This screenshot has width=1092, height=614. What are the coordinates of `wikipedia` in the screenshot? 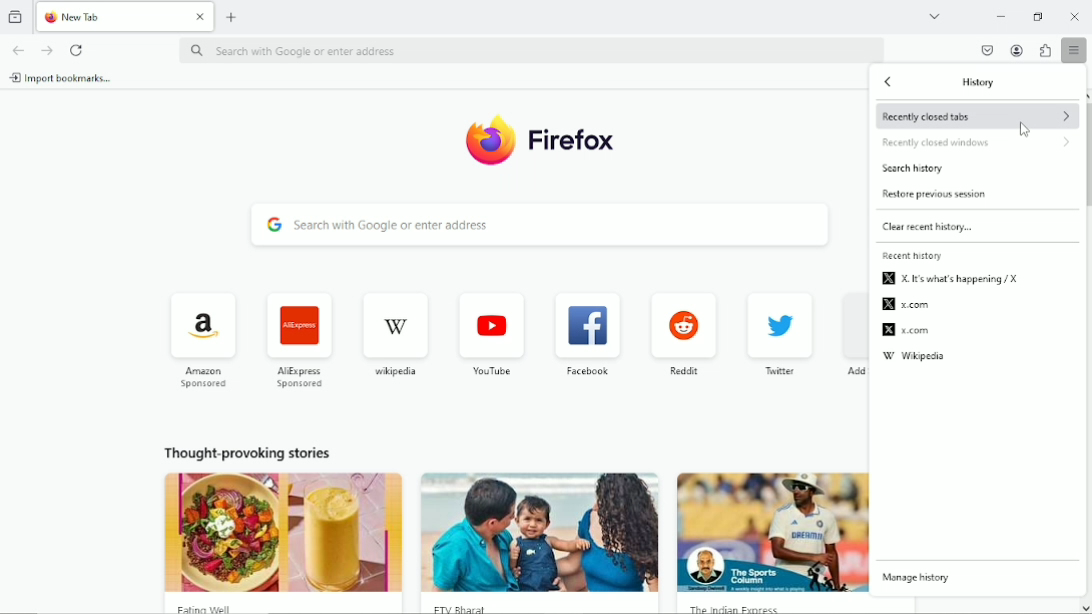 It's located at (915, 358).